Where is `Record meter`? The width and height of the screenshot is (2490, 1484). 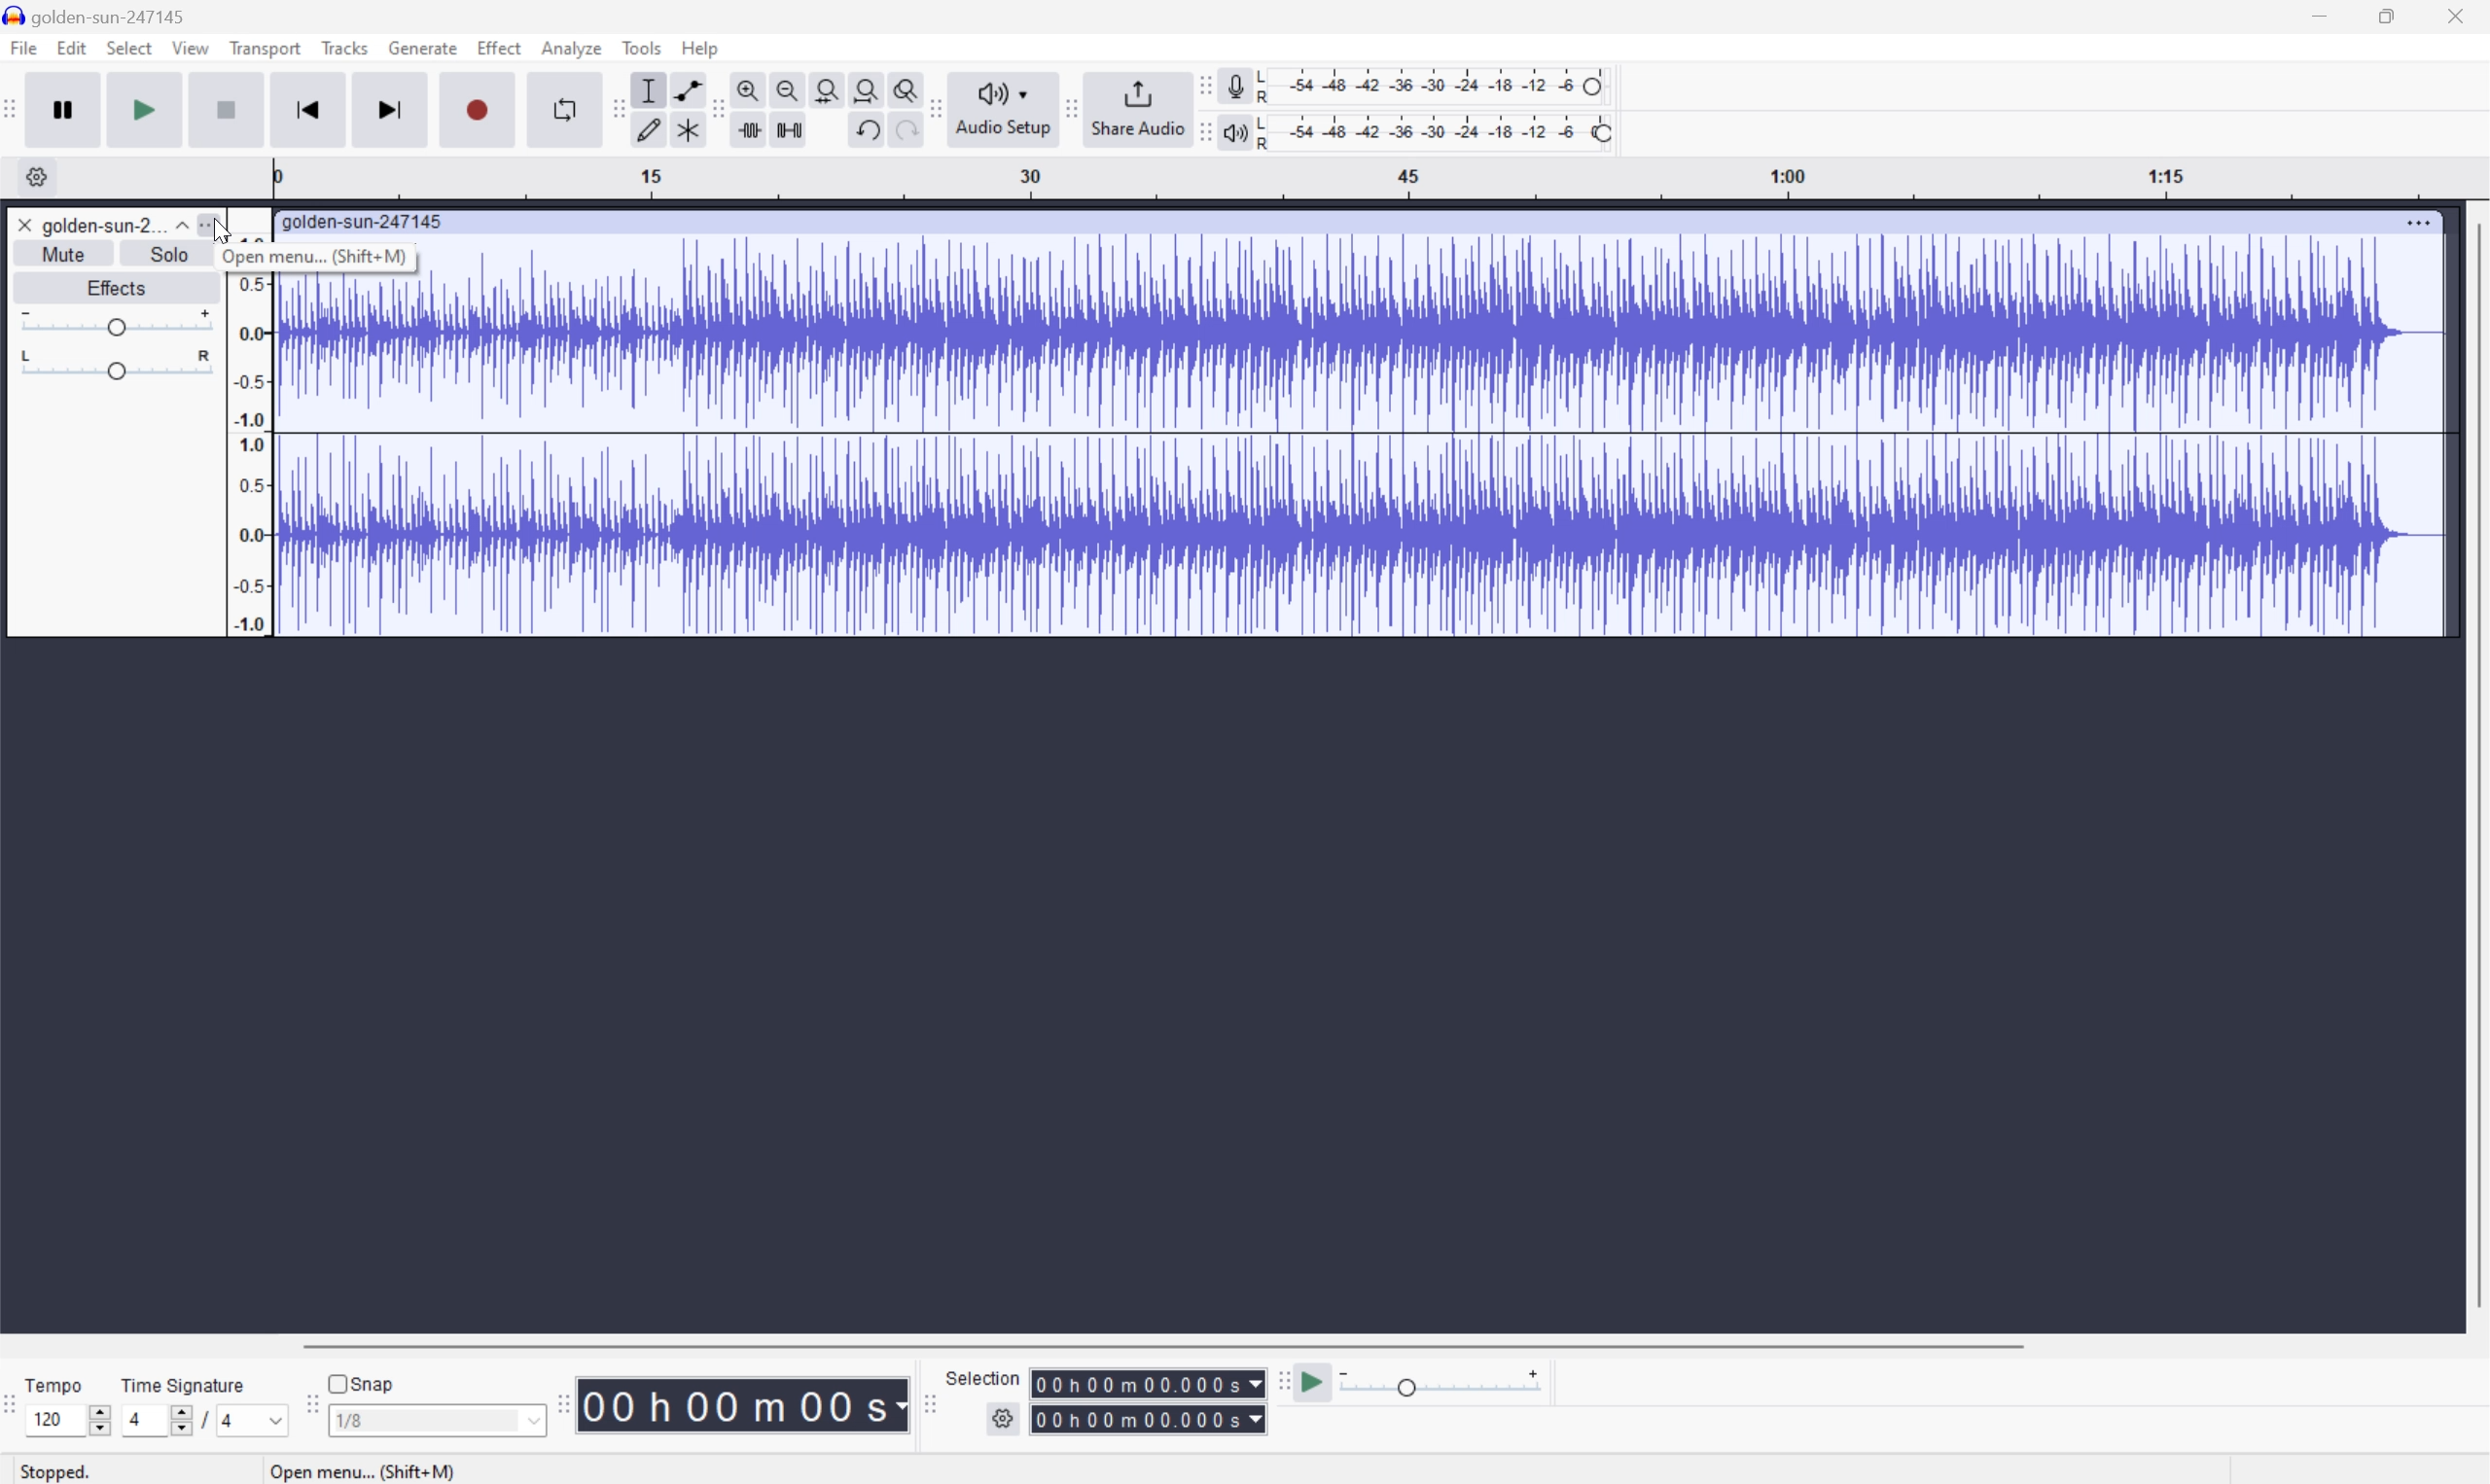
Record meter is located at coordinates (1231, 82).